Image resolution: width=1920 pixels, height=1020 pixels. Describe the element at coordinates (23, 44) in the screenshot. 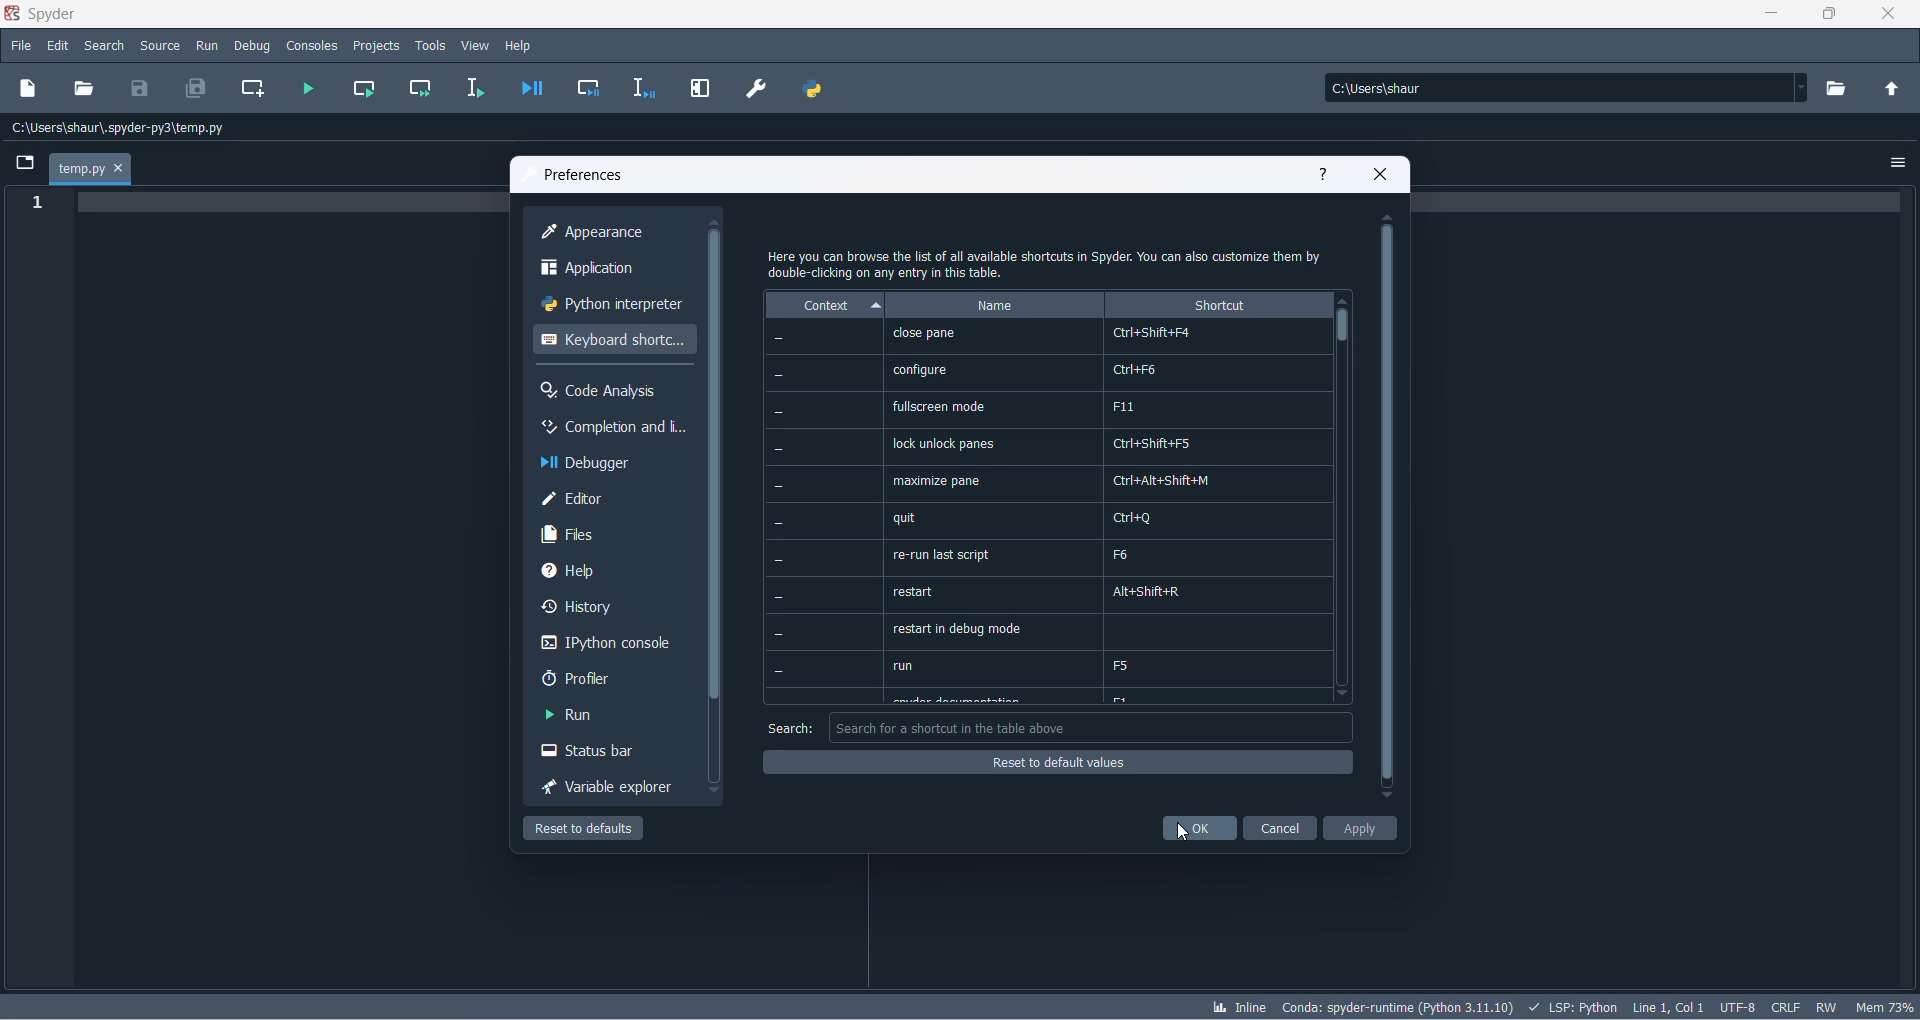

I see `file` at that location.